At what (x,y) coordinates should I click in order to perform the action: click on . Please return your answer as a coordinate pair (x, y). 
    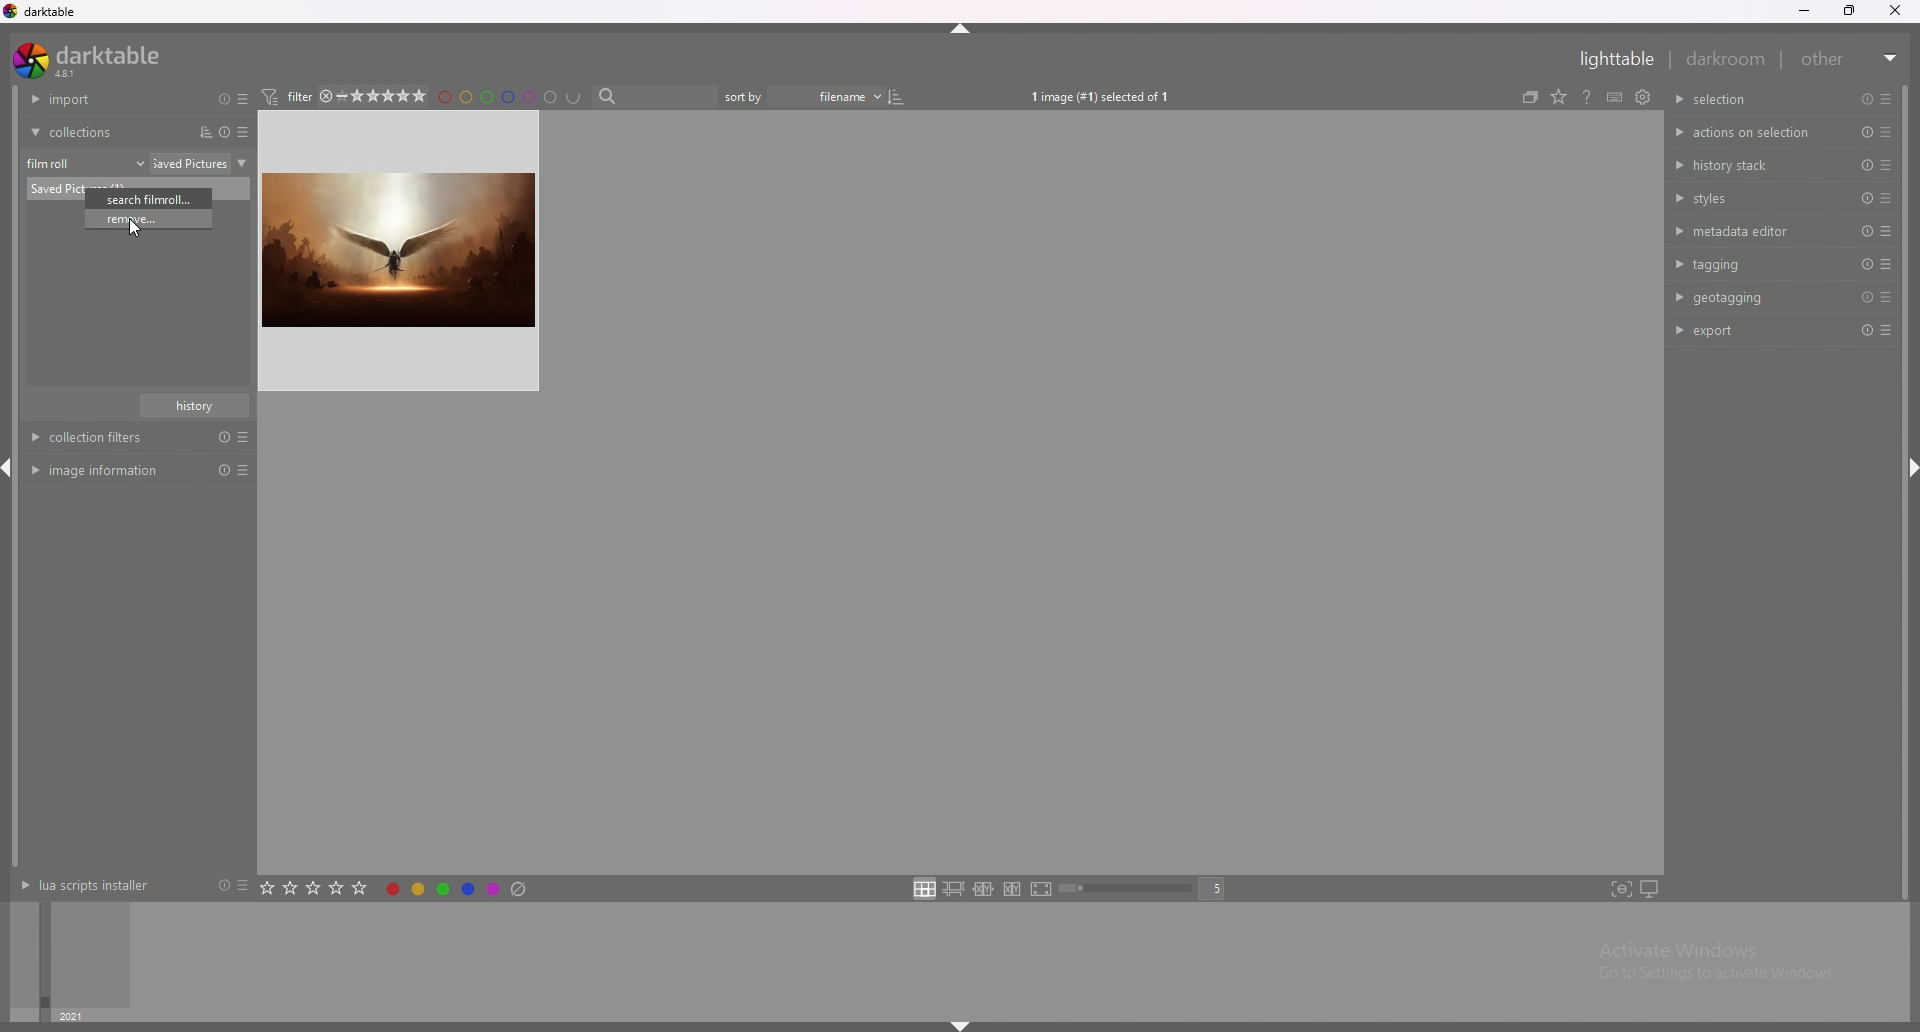
    Looking at the image, I should click on (1888, 265).